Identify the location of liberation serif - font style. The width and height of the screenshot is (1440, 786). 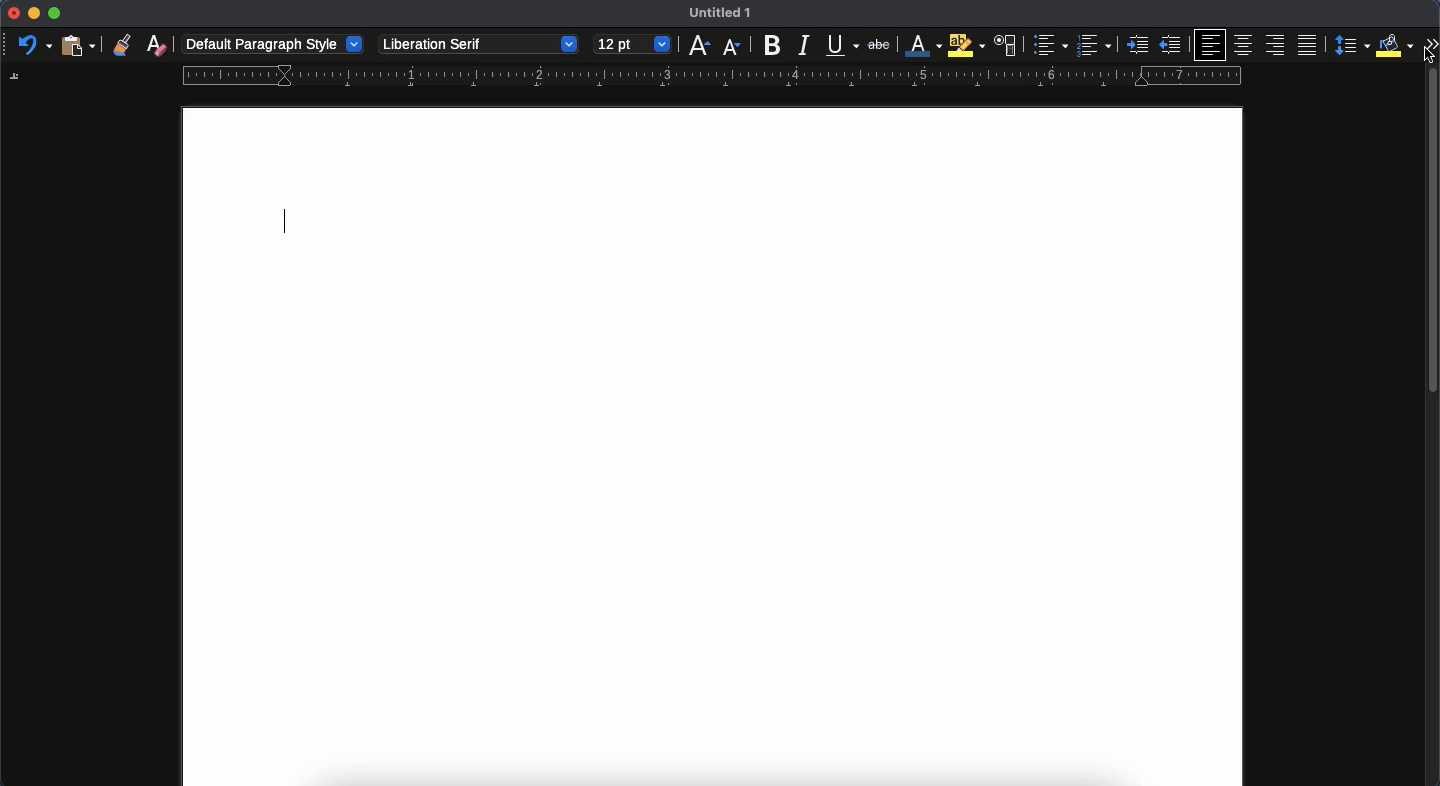
(479, 45).